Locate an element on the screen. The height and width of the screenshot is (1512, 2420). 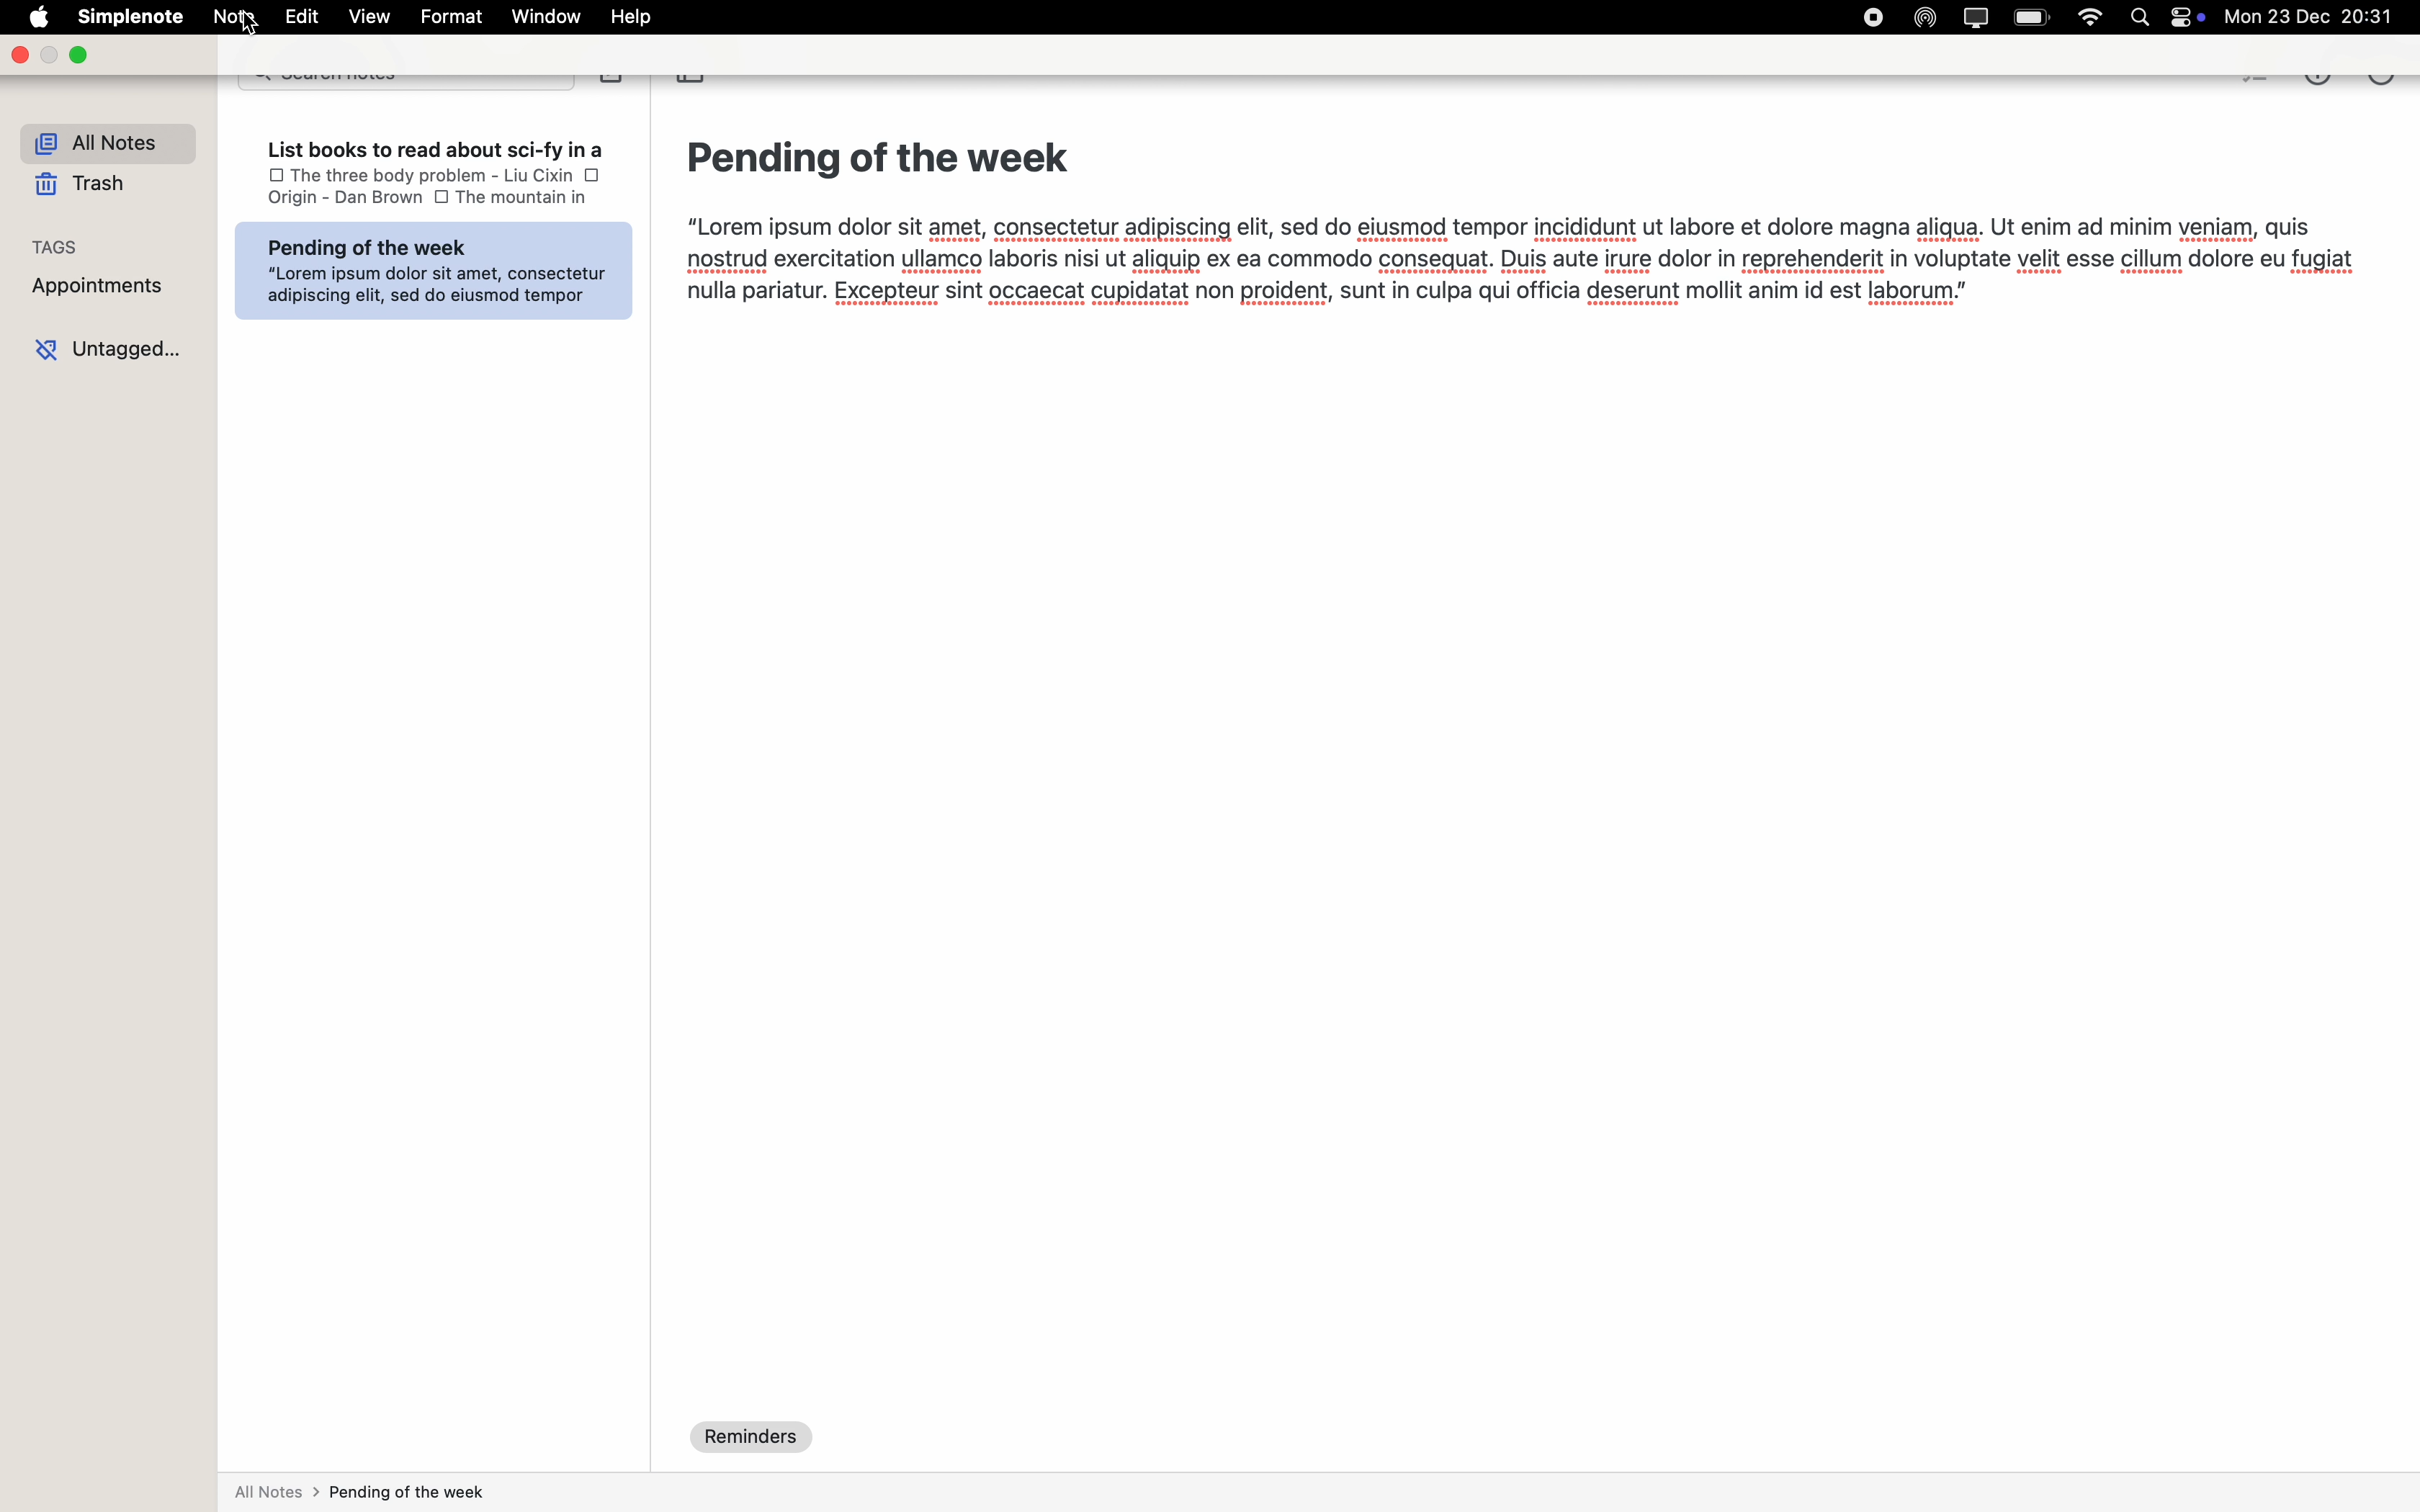
metrics is located at coordinates (2317, 86).